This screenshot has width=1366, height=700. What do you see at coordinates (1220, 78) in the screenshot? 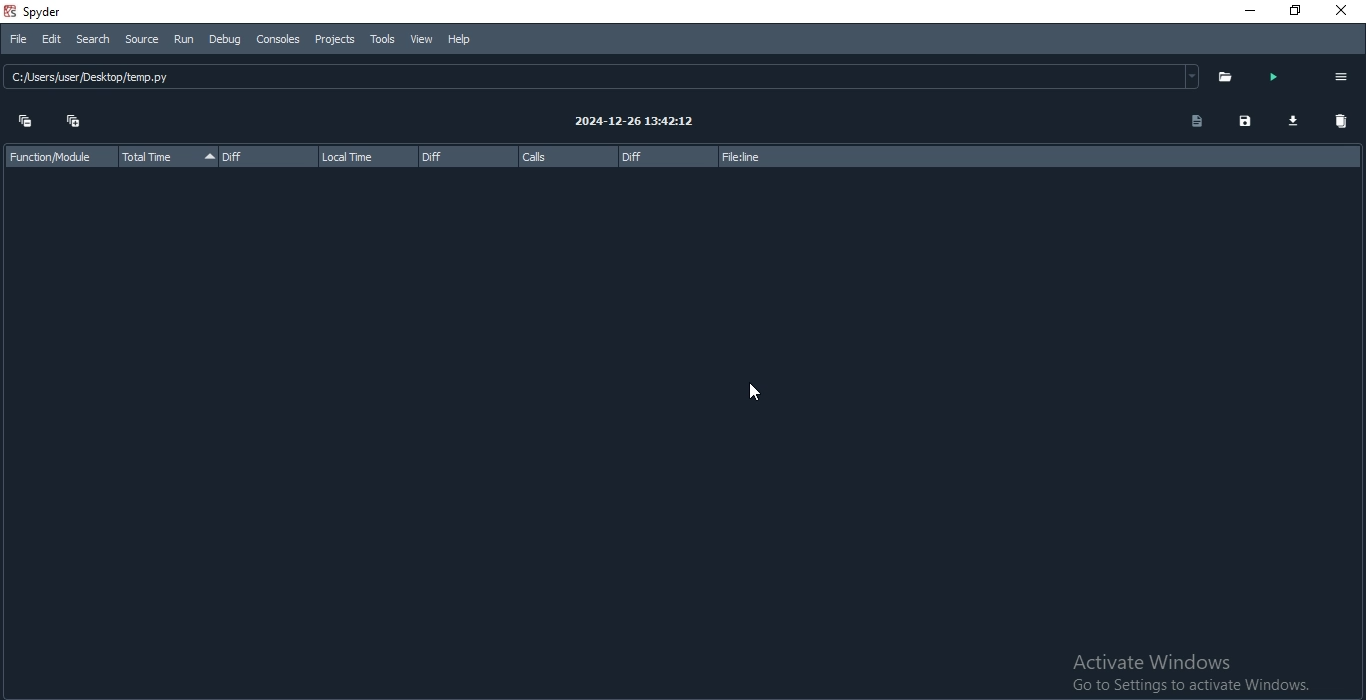
I see `folder` at bounding box center [1220, 78].